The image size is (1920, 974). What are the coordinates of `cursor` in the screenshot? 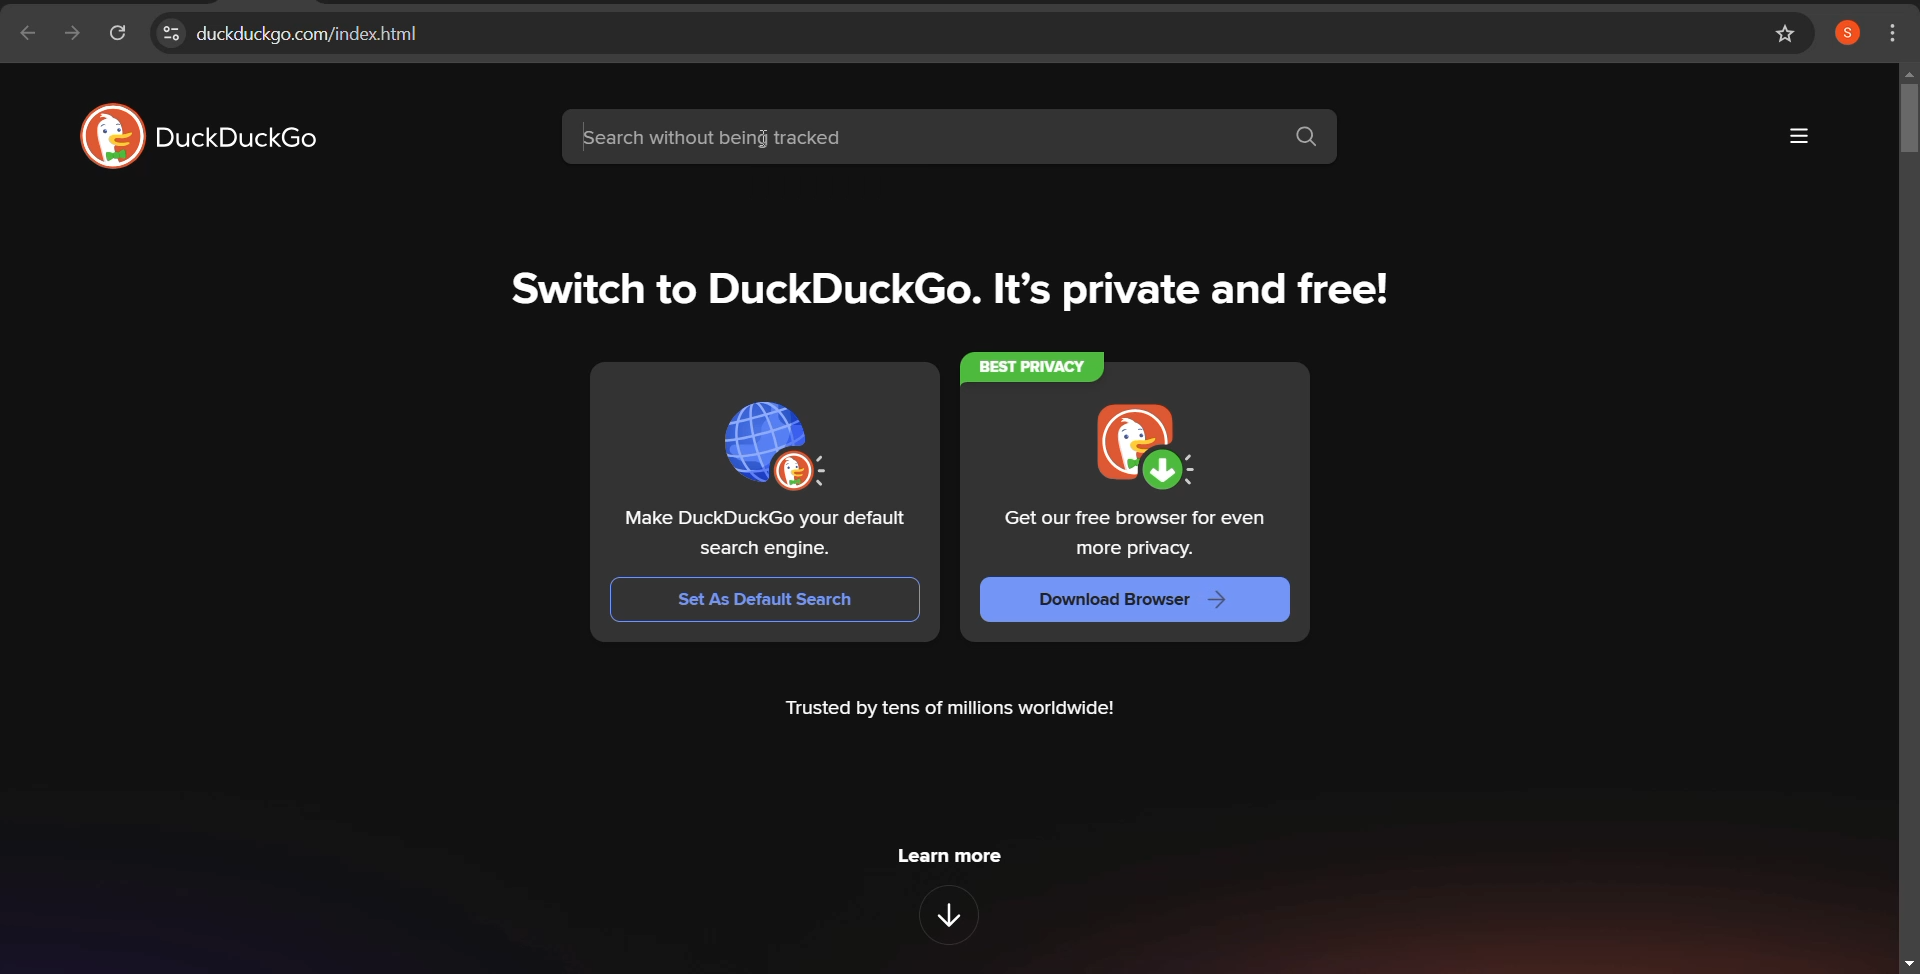 It's located at (762, 143).